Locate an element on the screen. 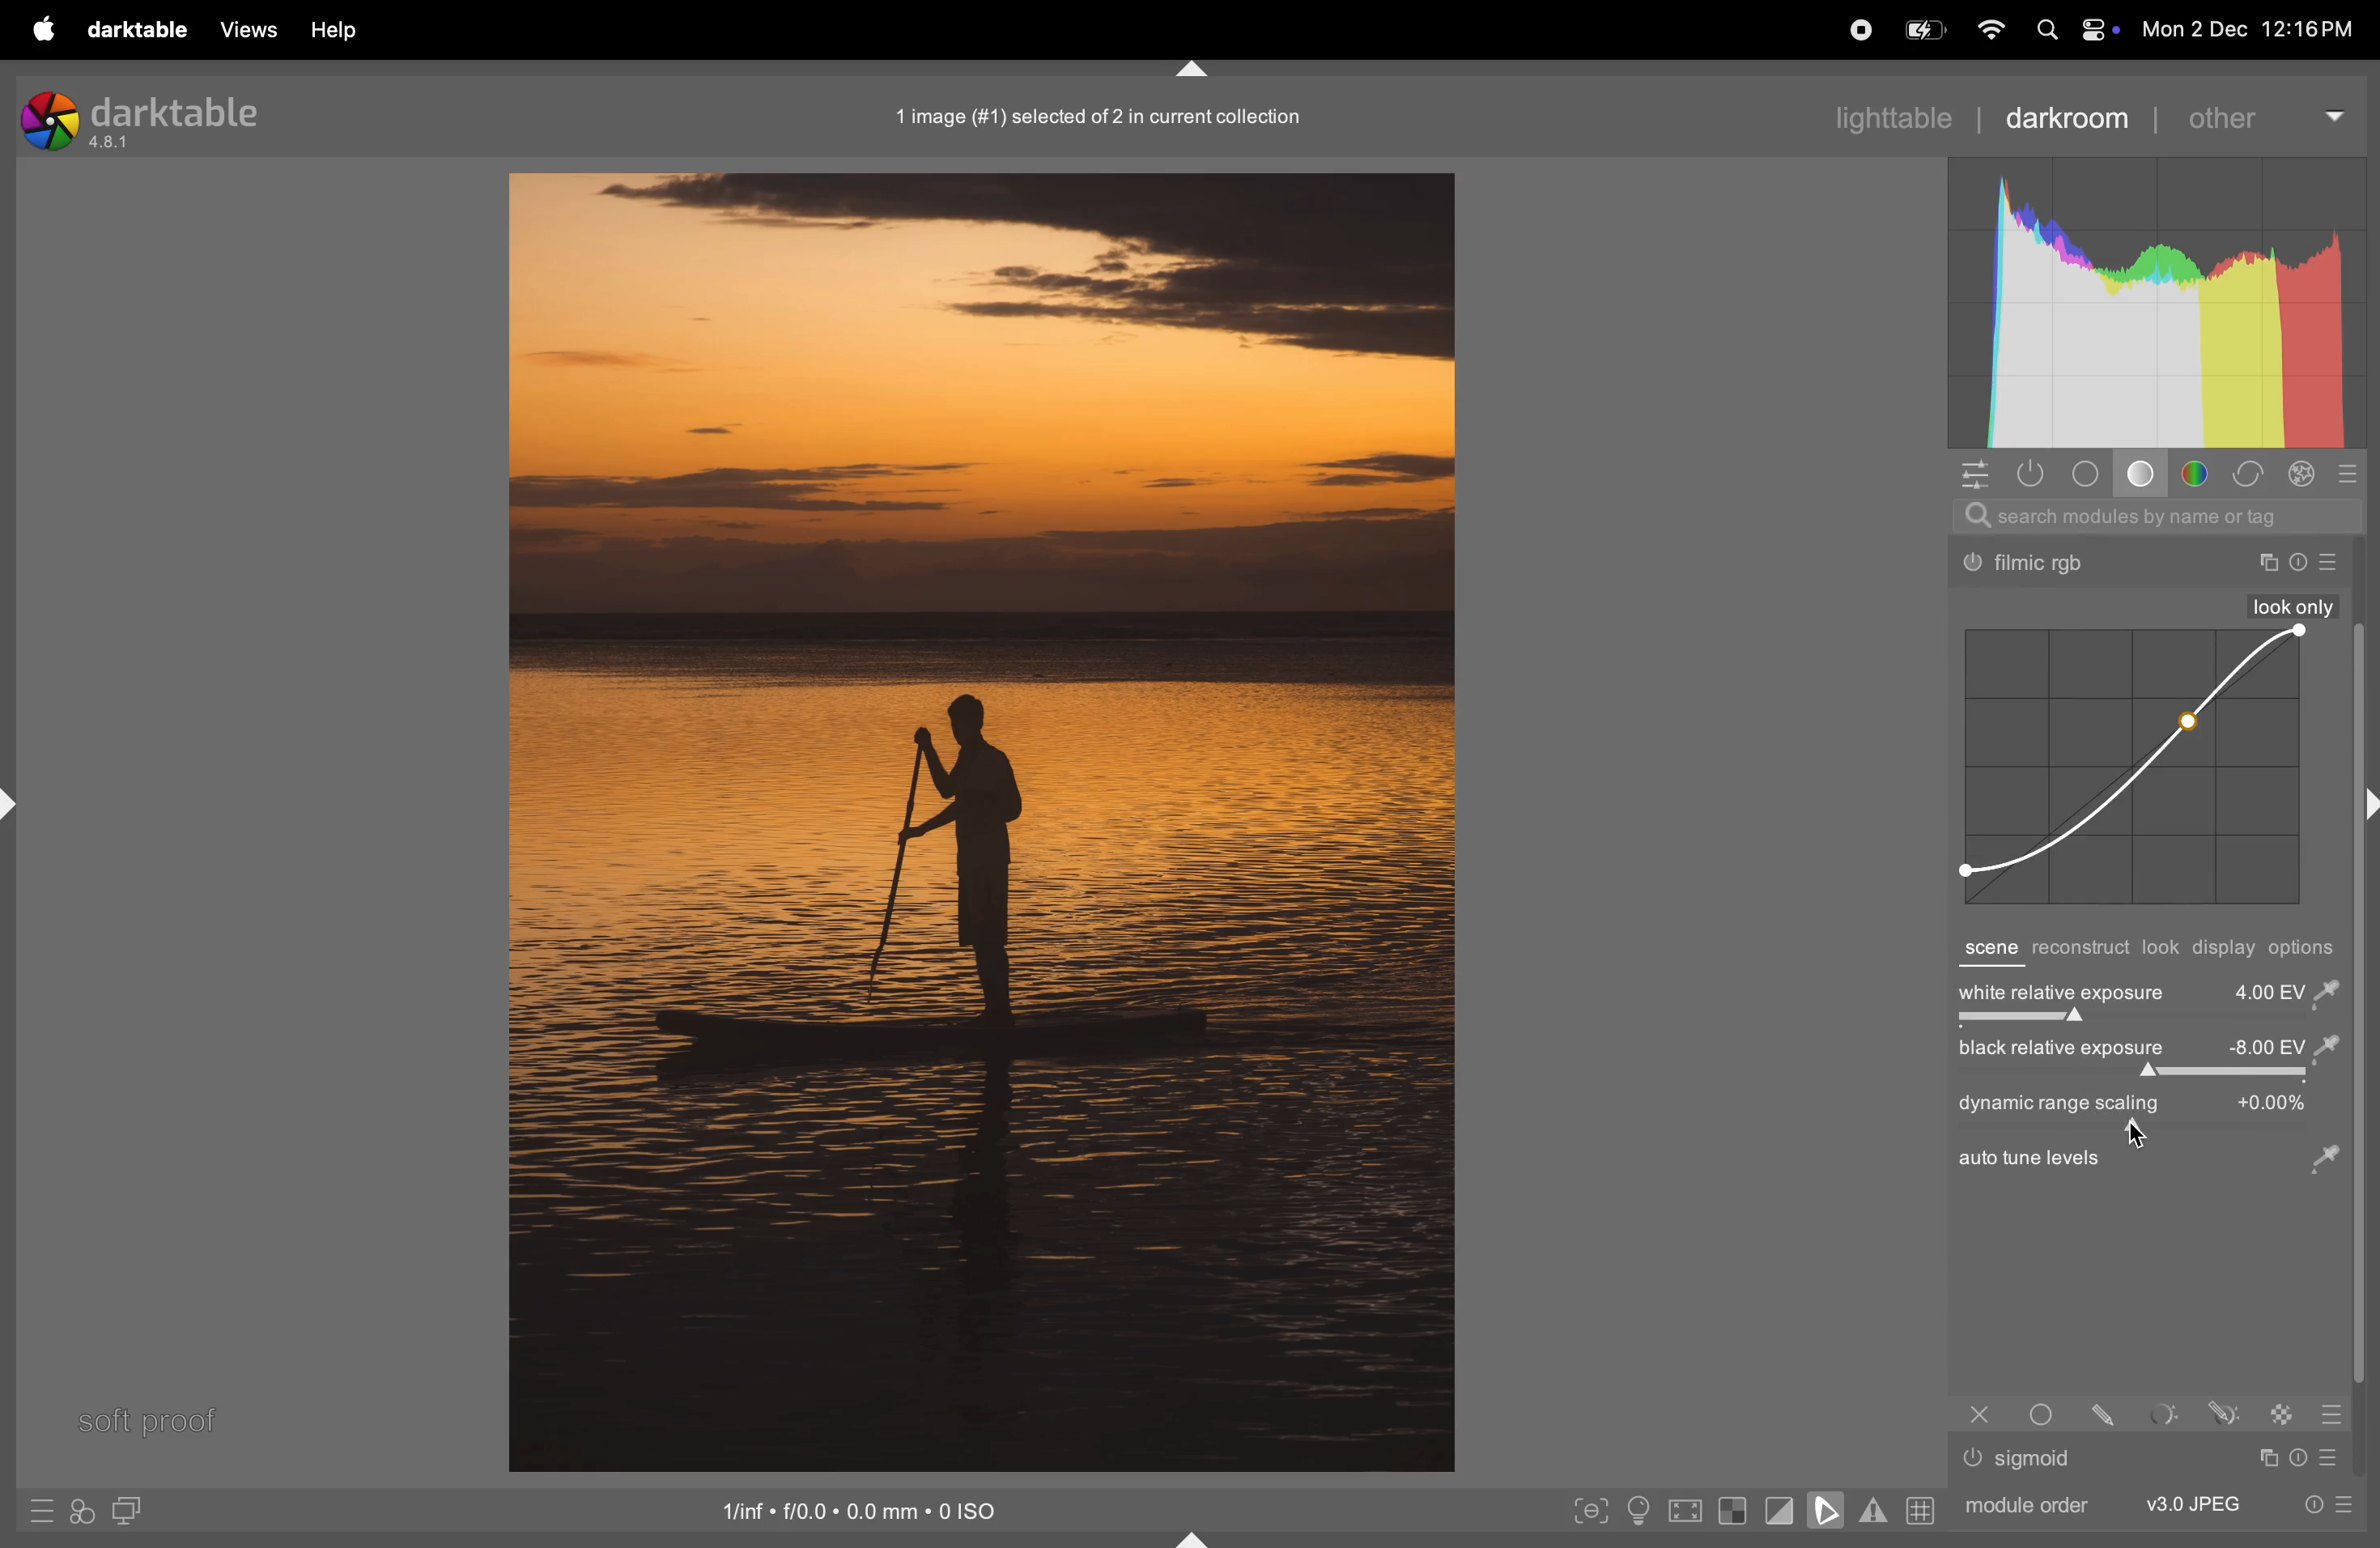 The height and width of the screenshot is (1548, 2380). darktable is located at coordinates (136, 31).